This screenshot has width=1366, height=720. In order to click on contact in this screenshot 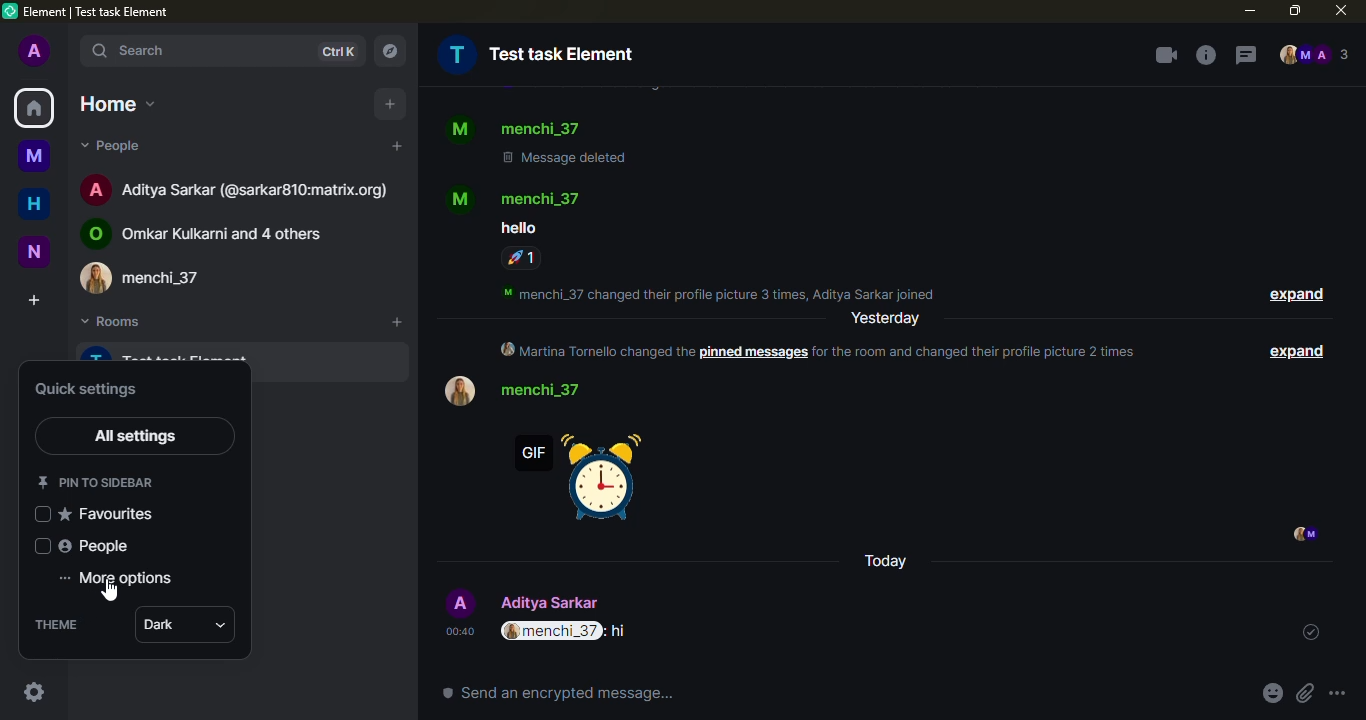, I will do `click(156, 277)`.